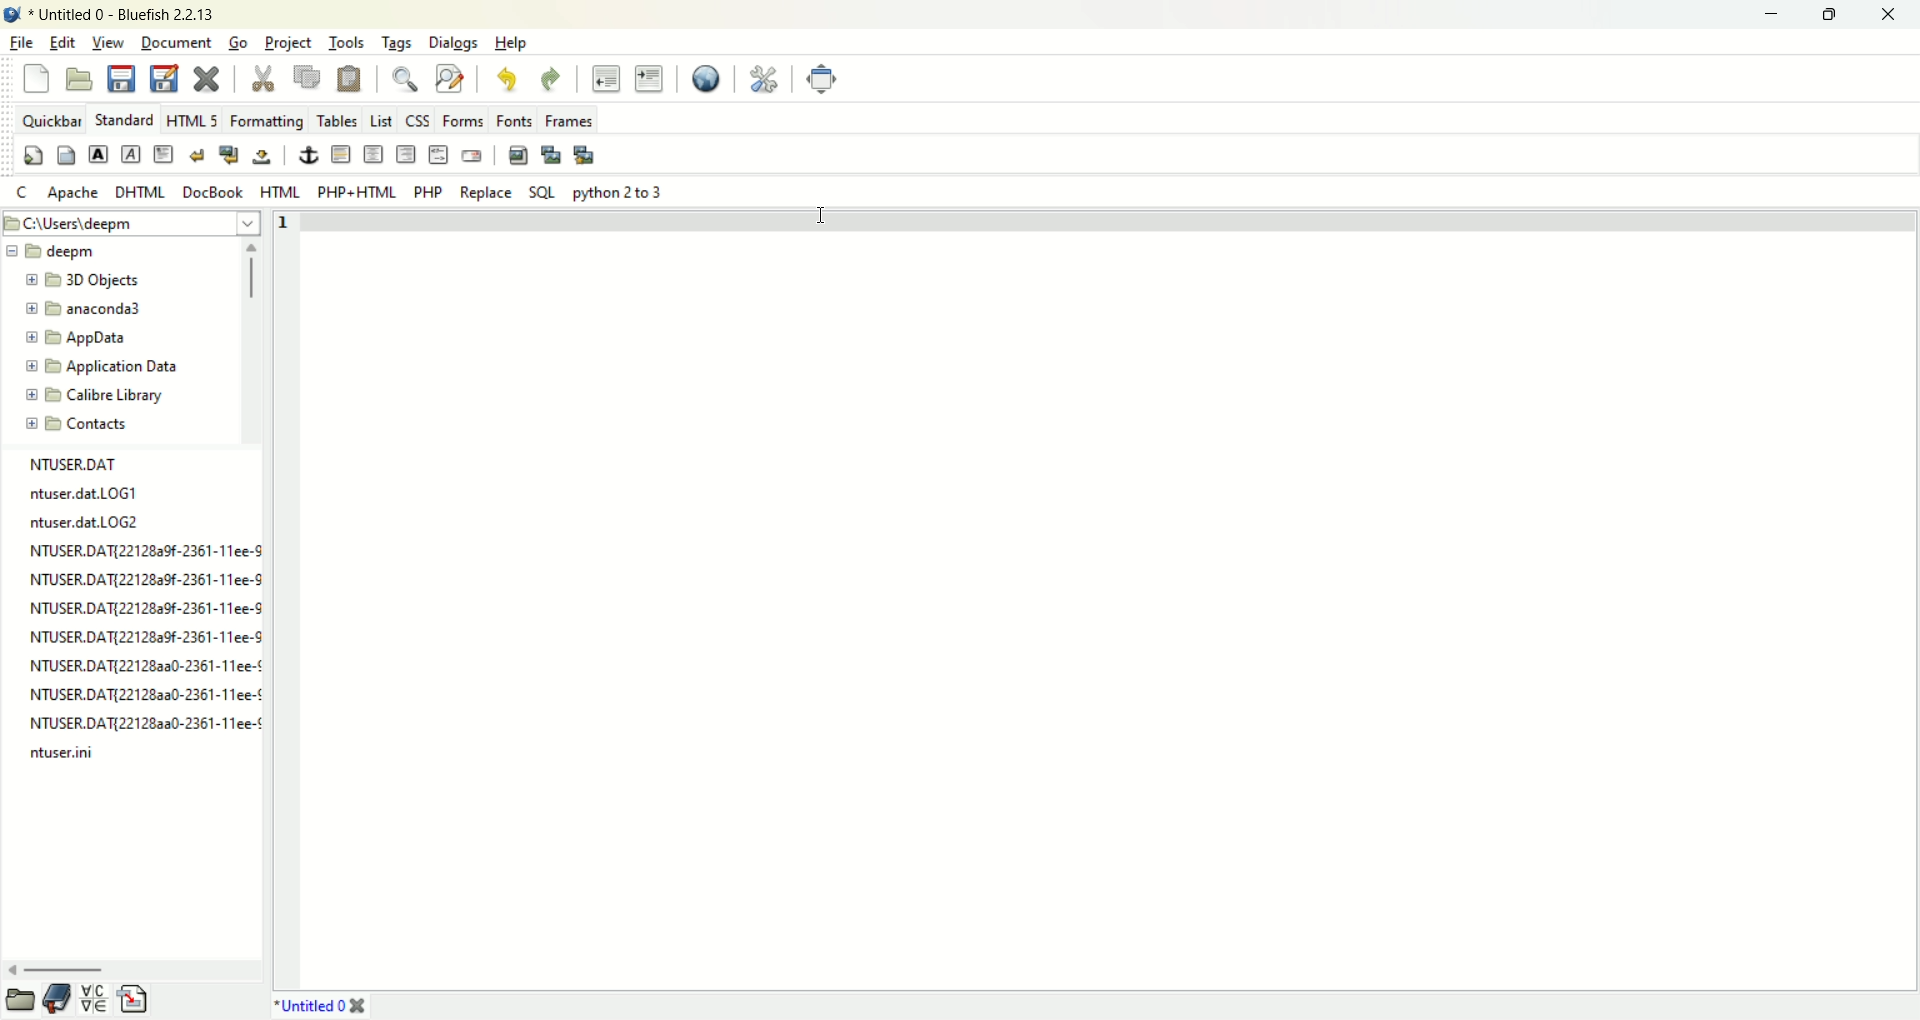 Image resolution: width=1920 pixels, height=1020 pixels. Describe the element at coordinates (143, 604) in the screenshot. I see `NTUSER.DAT{2212829f-2361-11ee-S` at that location.